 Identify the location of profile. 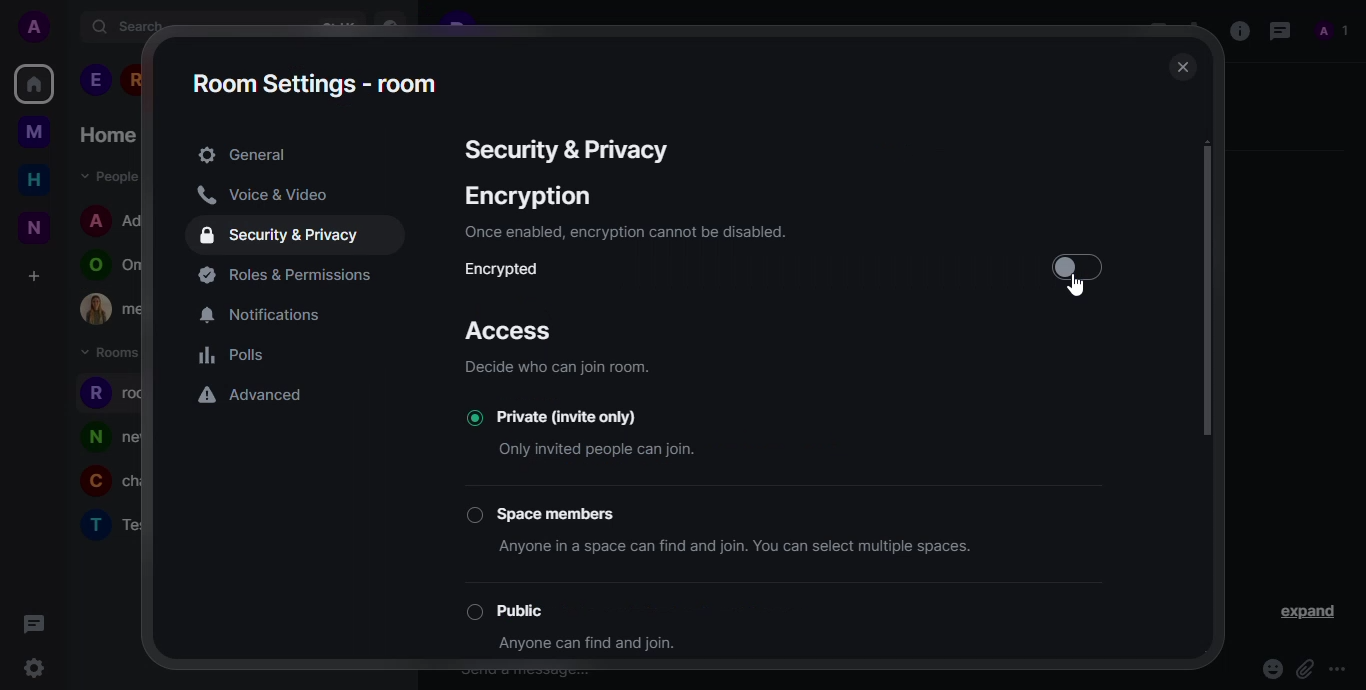
(92, 484).